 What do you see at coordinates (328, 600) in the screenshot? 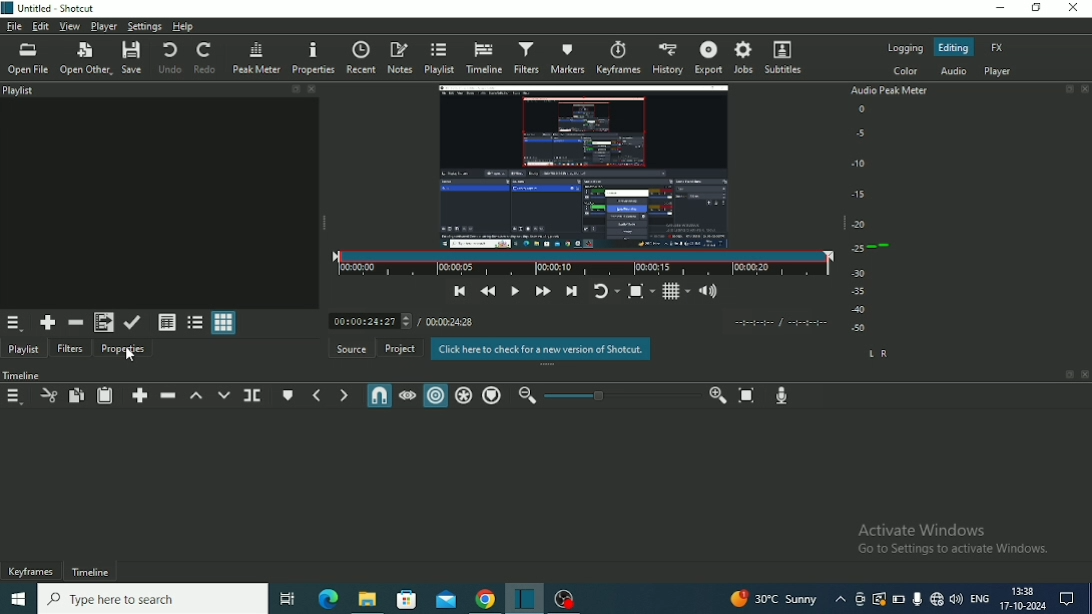
I see `Microsoft Edge` at bounding box center [328, 600].